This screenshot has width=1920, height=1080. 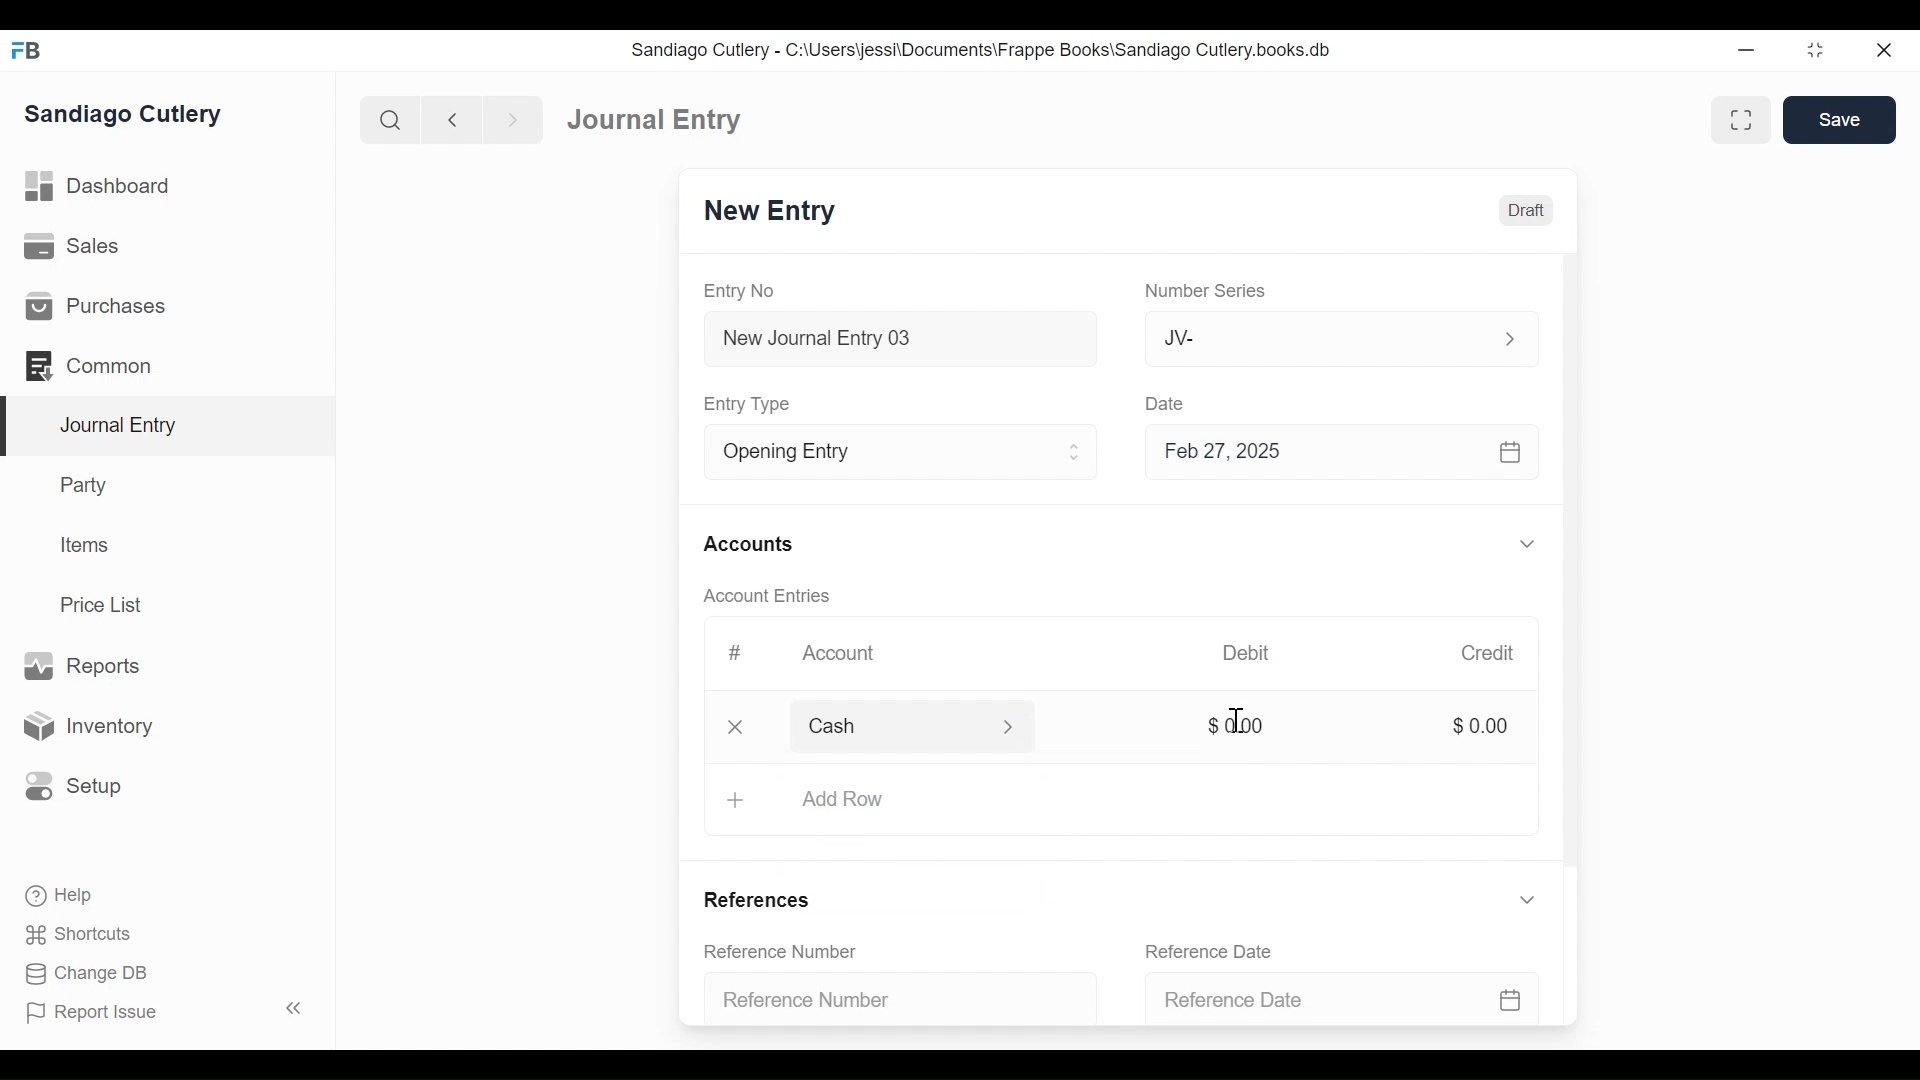 What do you see at coordinates (736, 652) in the screenshot?
I see `#` at bounding box center [736, 652].